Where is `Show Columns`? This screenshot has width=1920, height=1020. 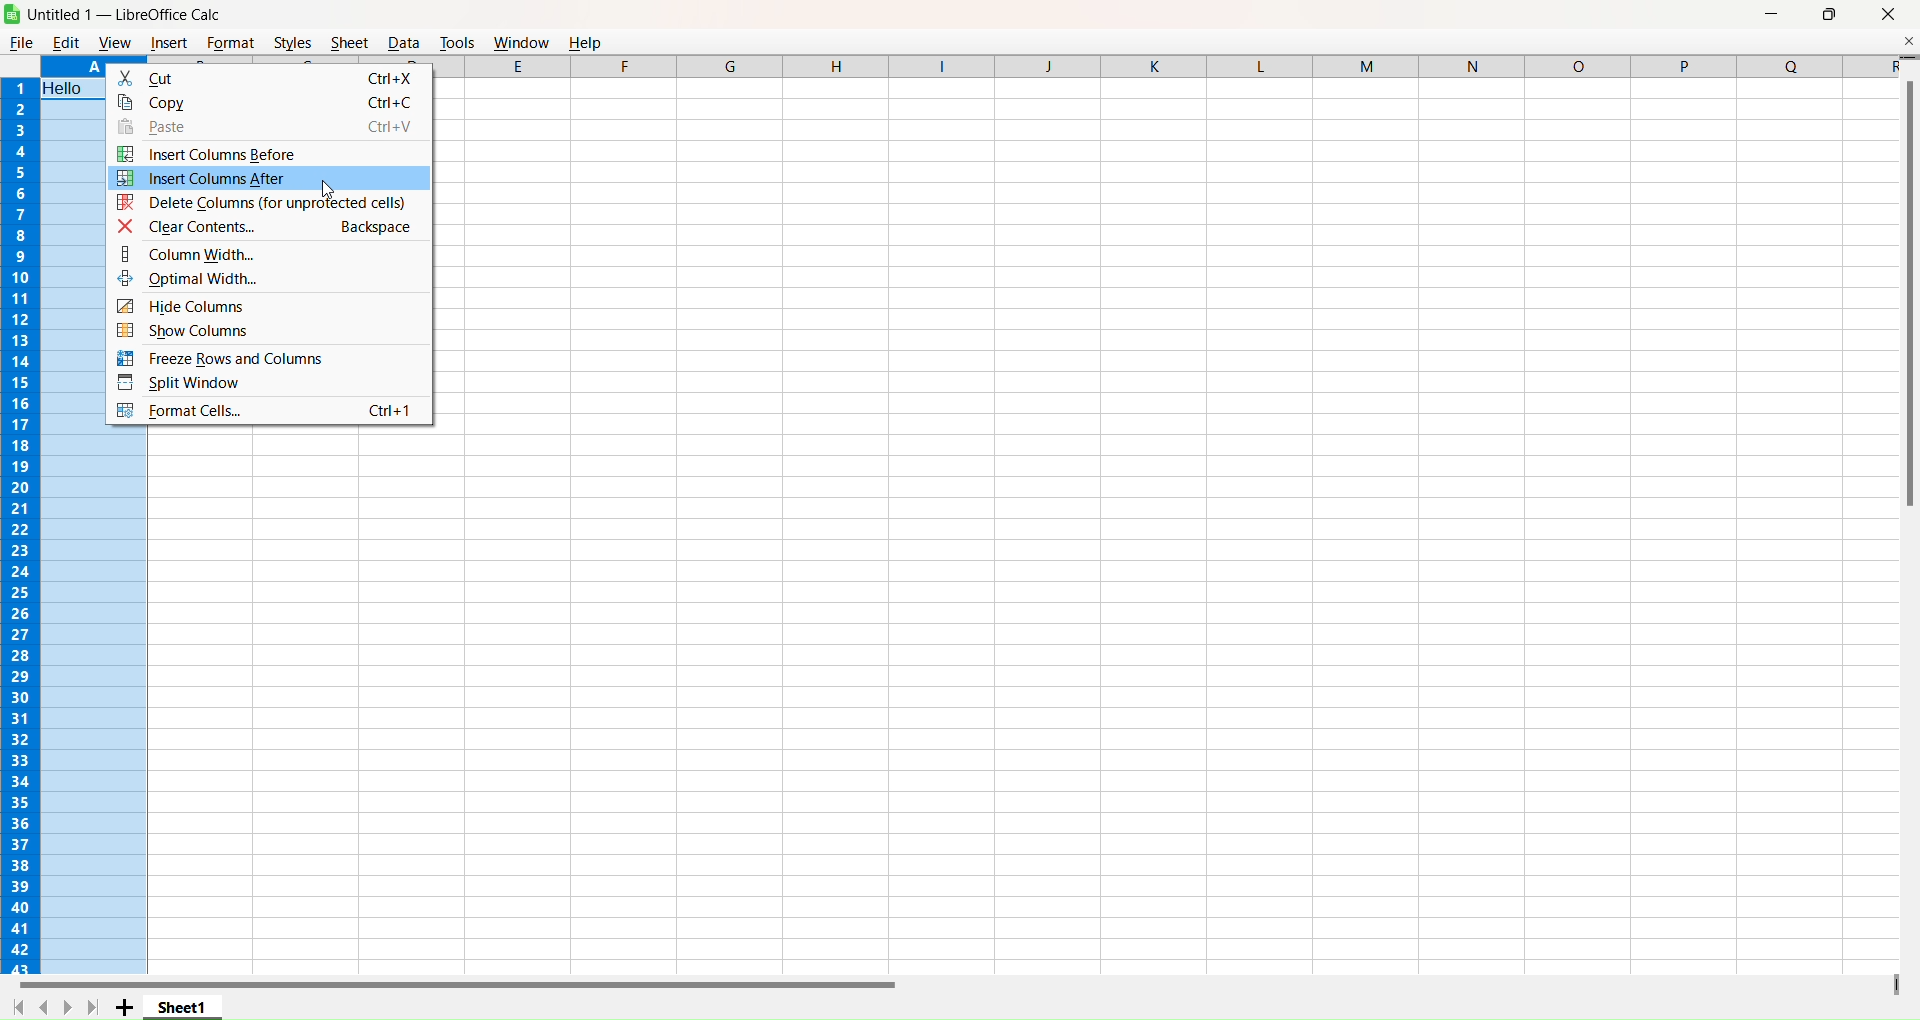 Show Columns is located at coordinates (262, 329).